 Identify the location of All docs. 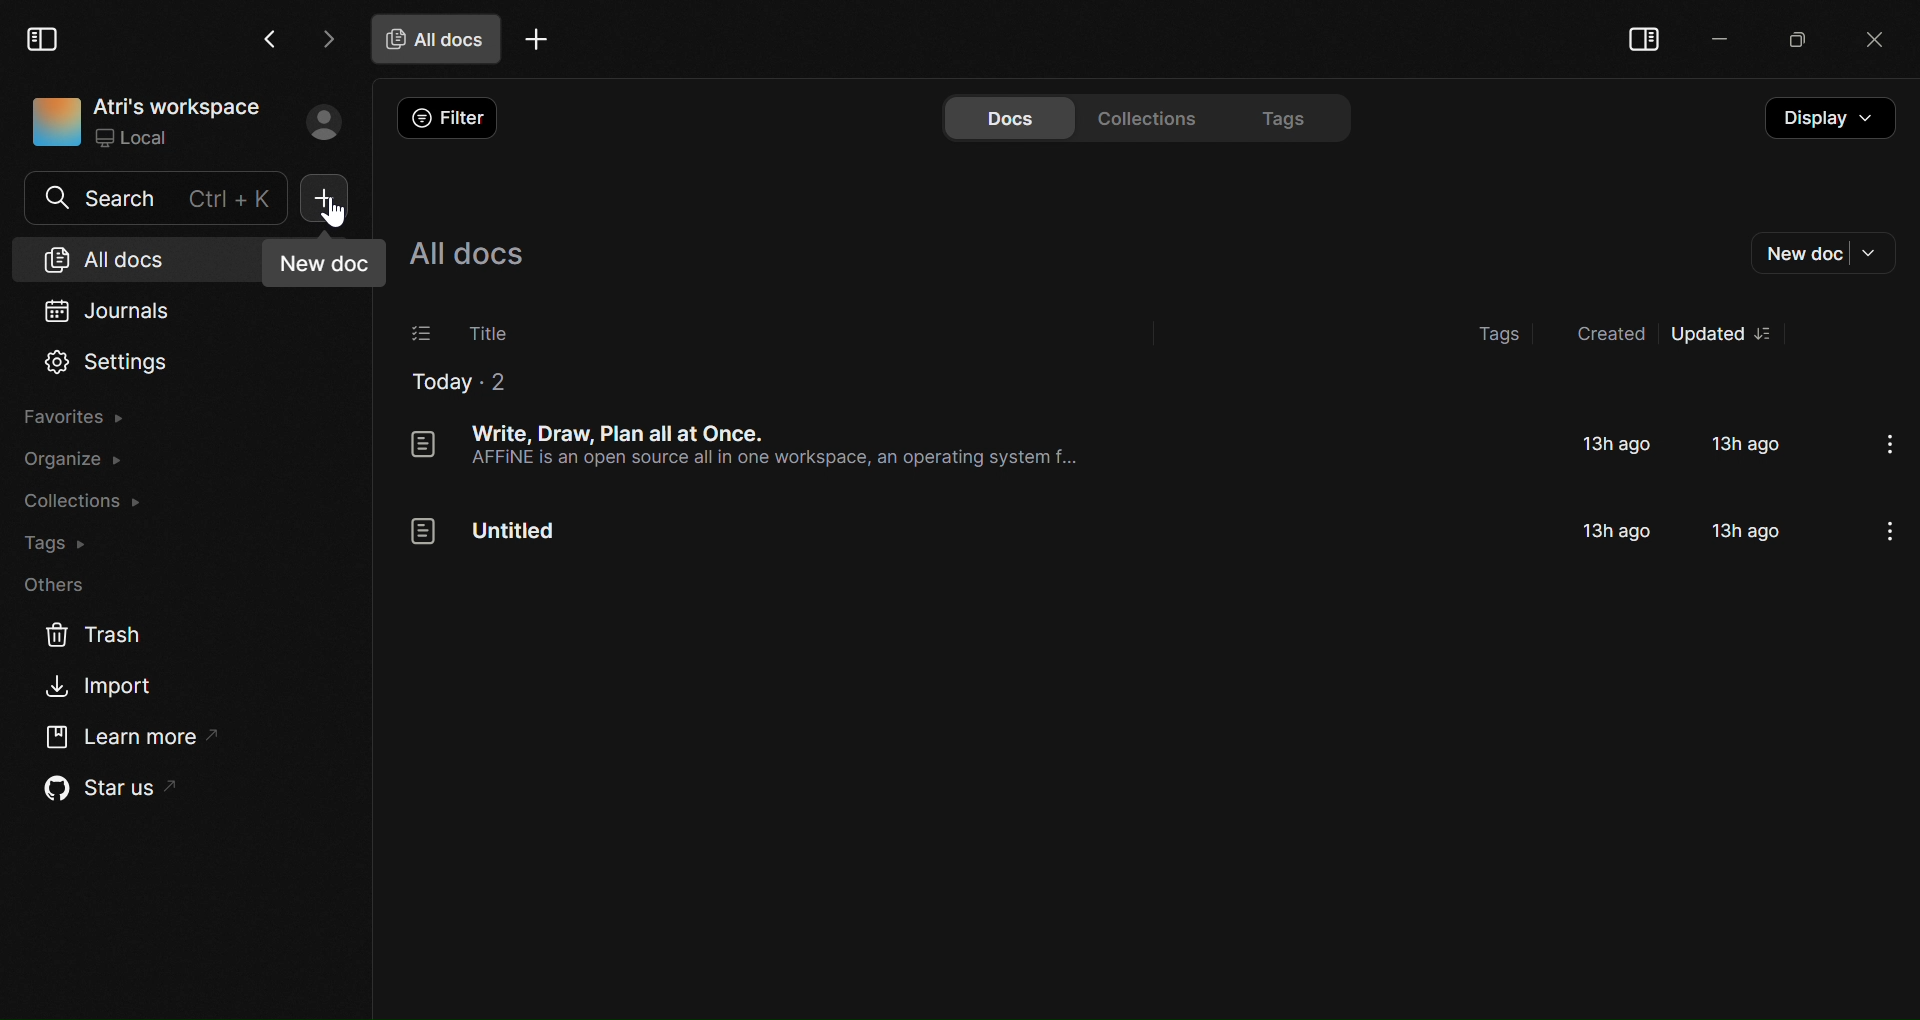
(465, 254).